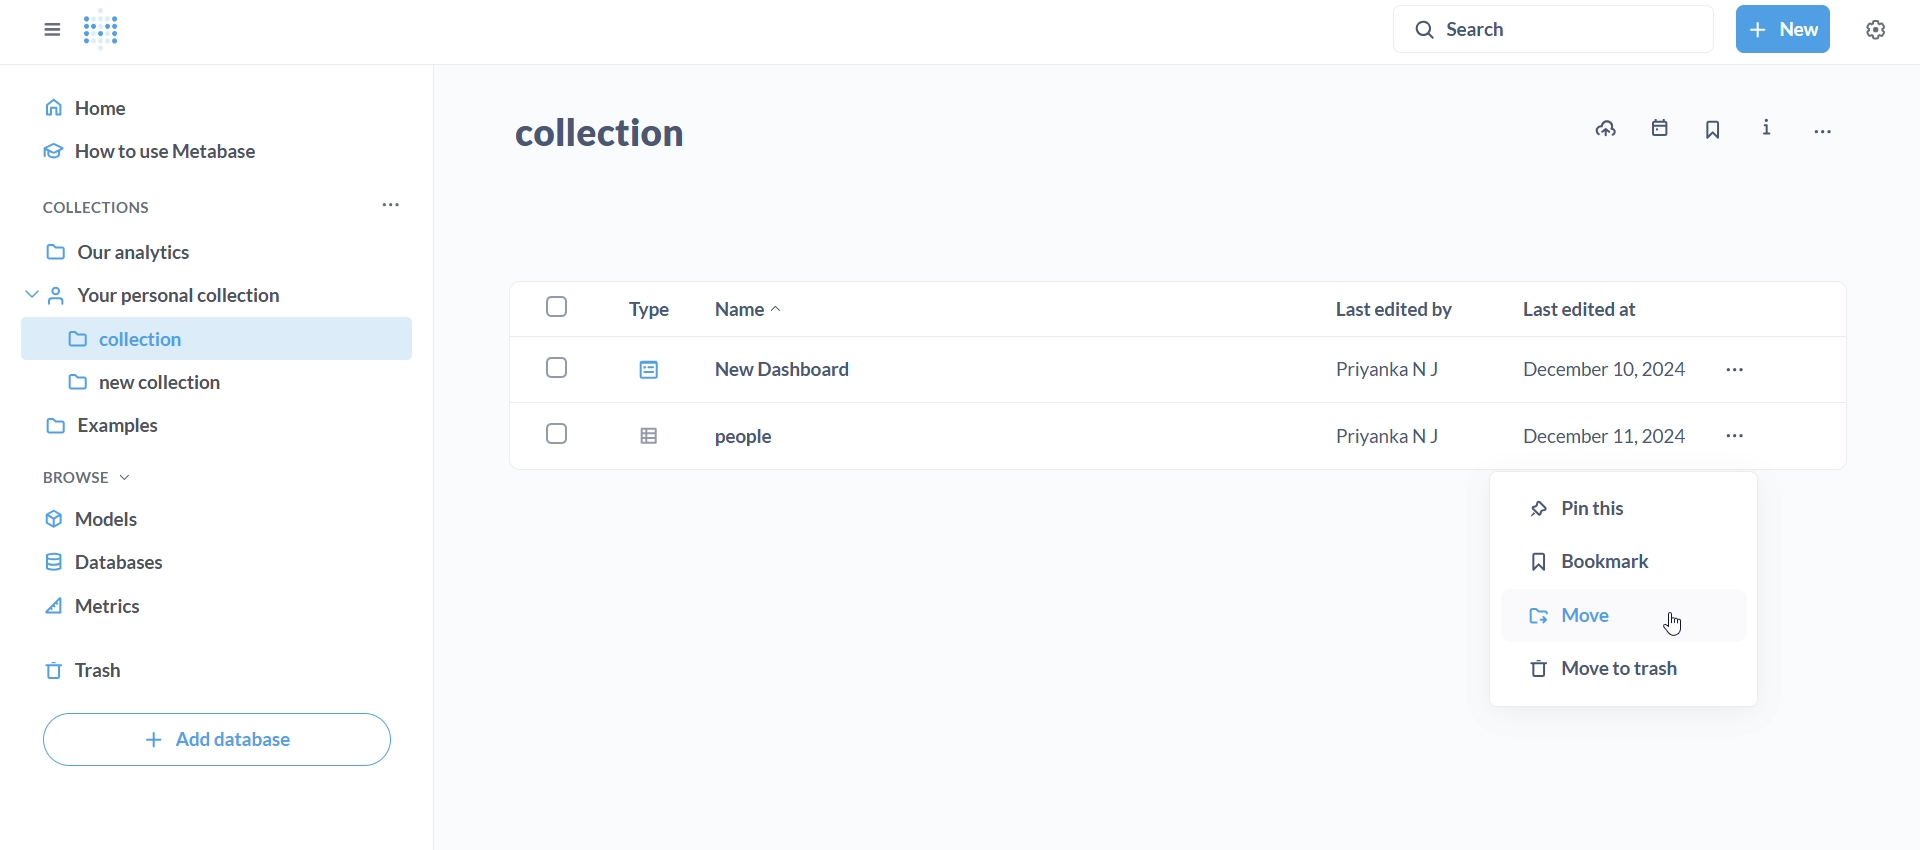 The height and width of the screenshot is (850, 1920). What do you see at coordinates (218, 383) in the screenshot?
I see `new collection` at bounding box center [218, 383].